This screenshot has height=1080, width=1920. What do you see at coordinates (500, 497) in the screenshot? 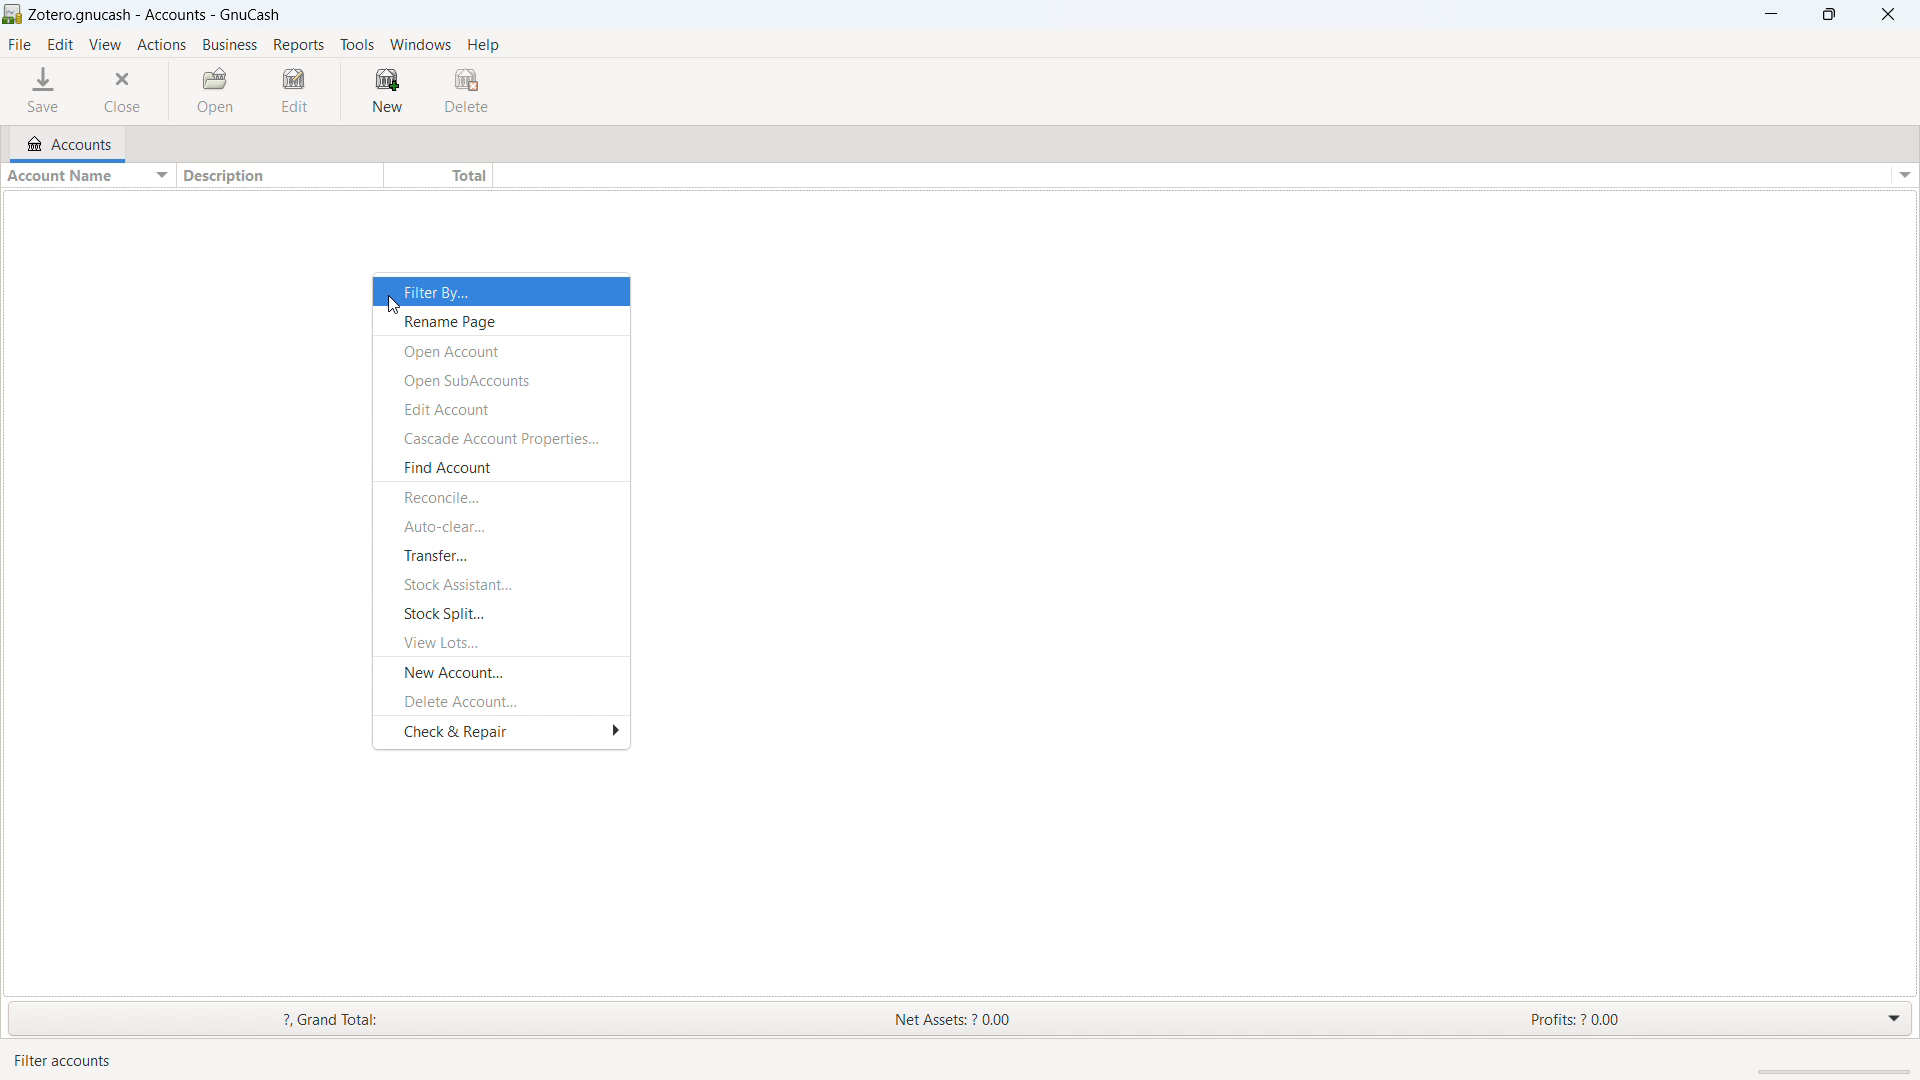
I see `reconcile` at bounding box center [500, 497].